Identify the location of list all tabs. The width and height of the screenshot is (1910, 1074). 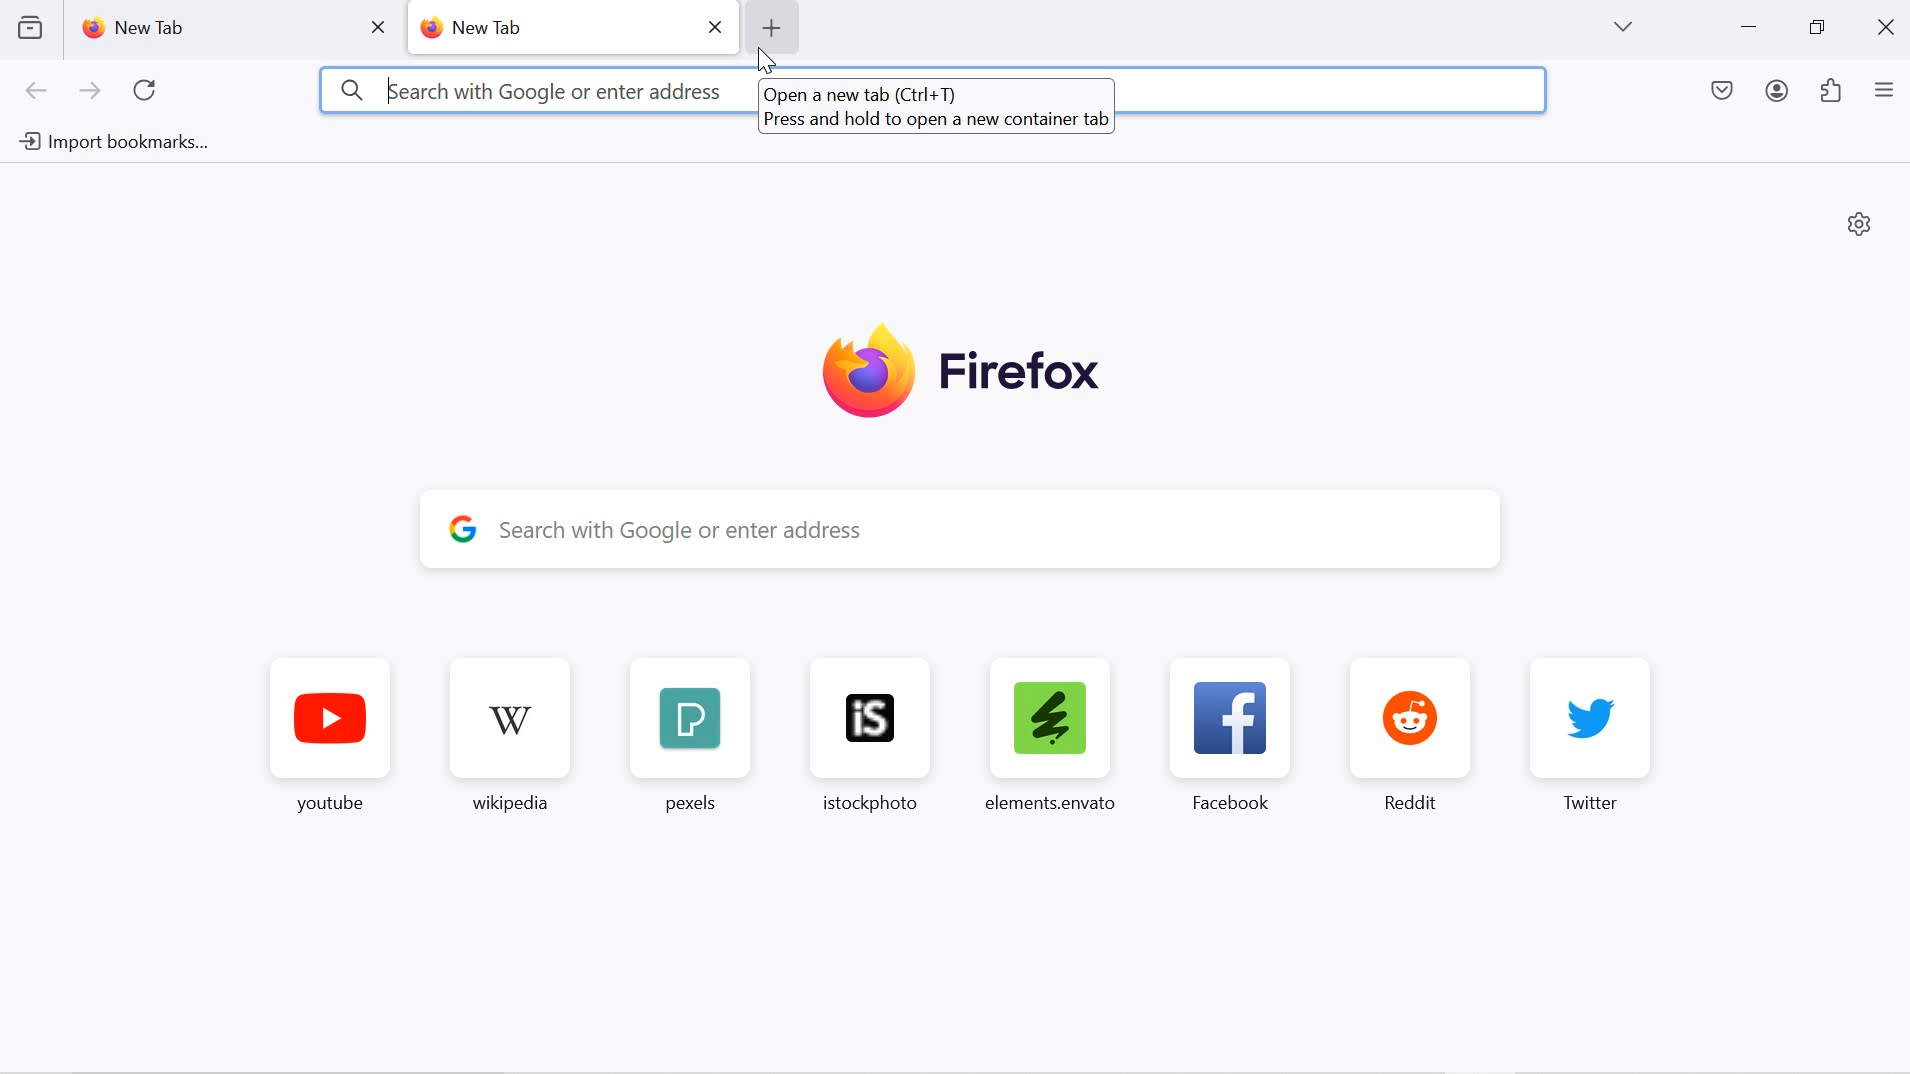
(1622, 27).